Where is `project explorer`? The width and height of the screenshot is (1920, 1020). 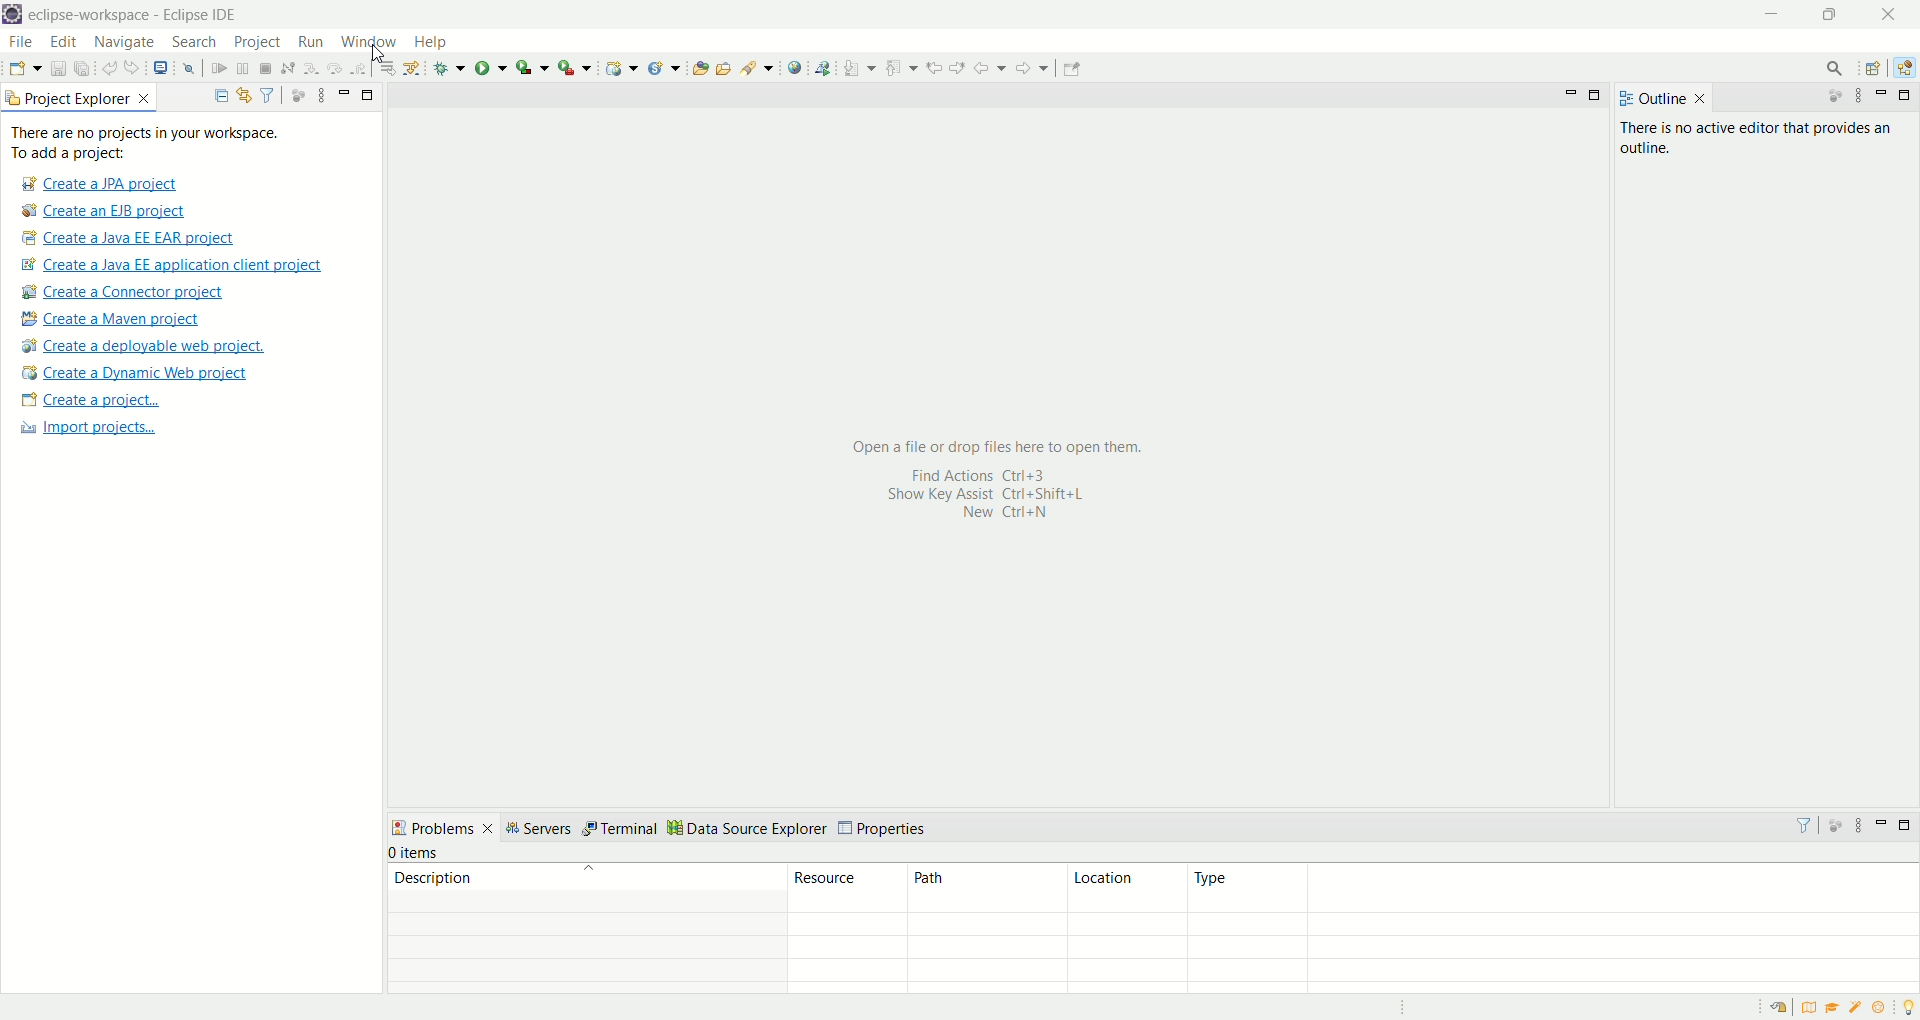
project explorer is located at coordinates (80, 97).